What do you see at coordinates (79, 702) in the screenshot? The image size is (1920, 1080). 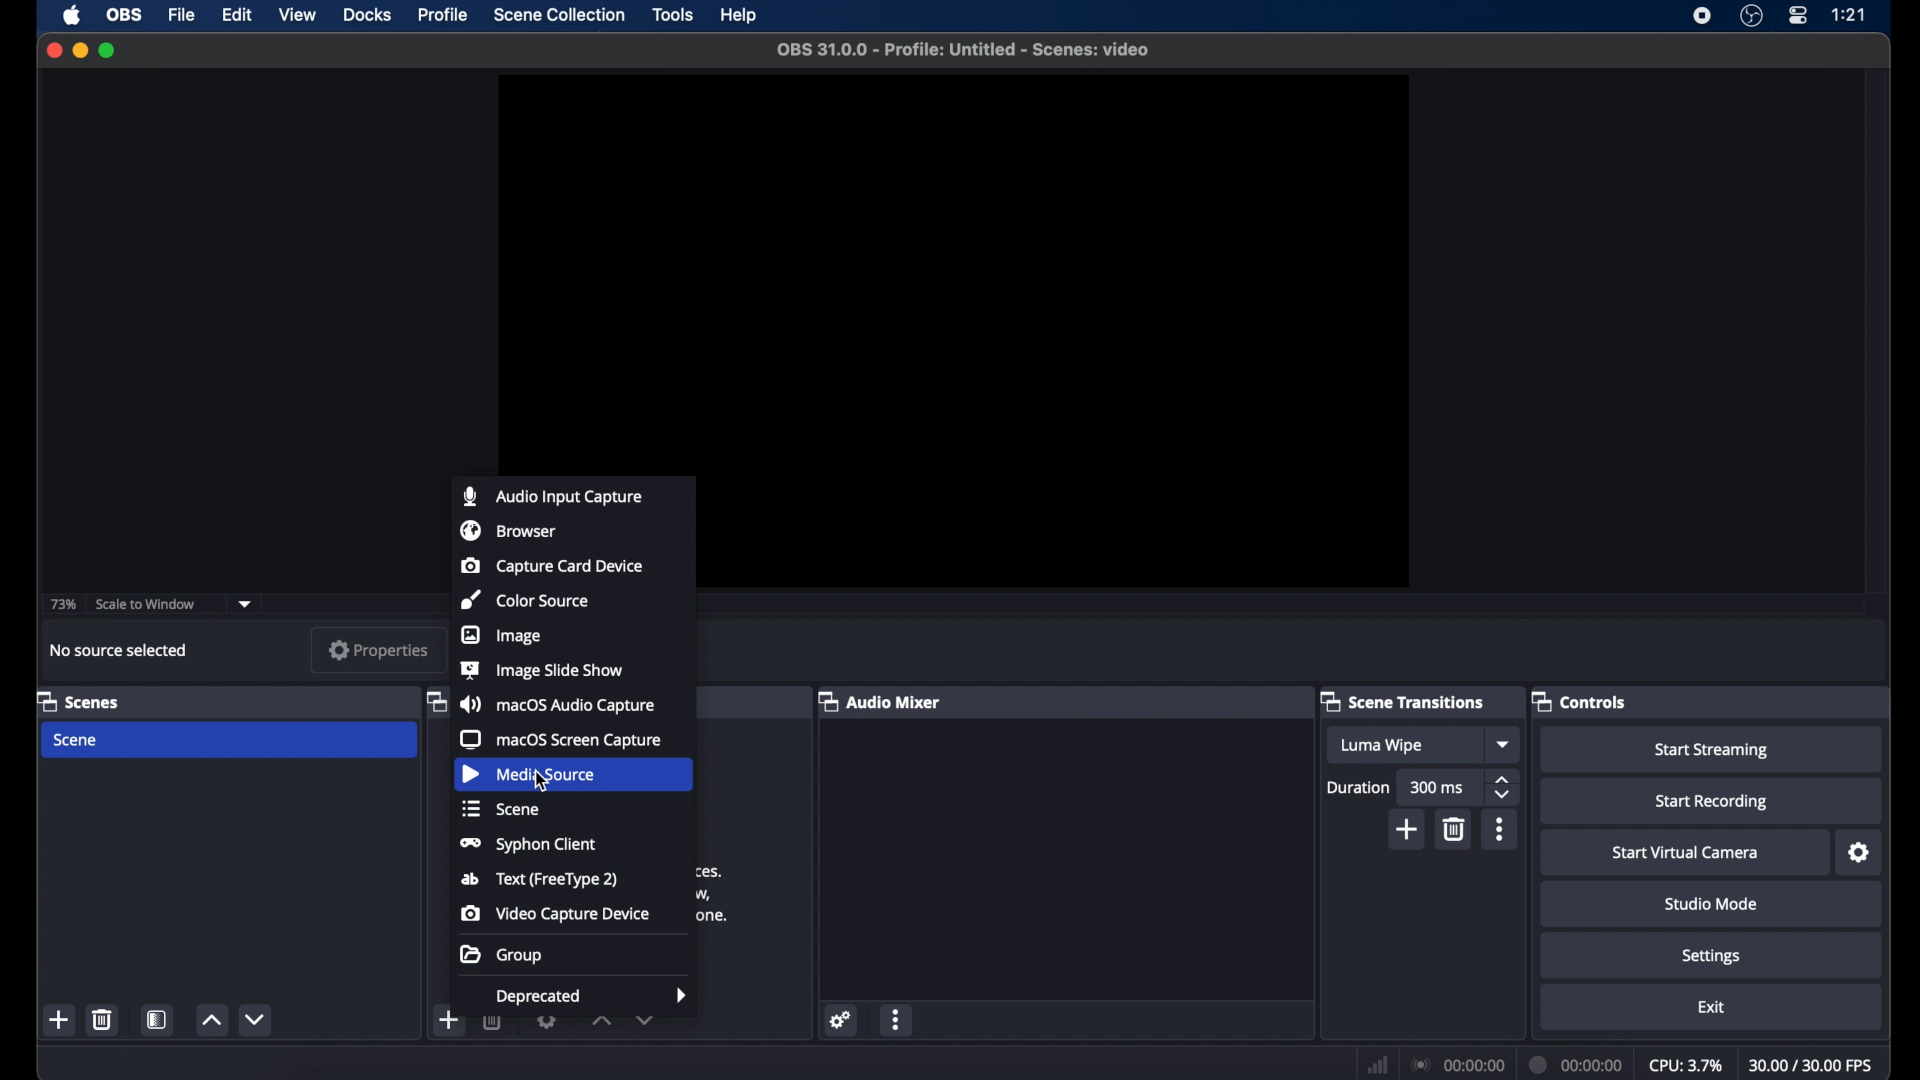 I see `scenes` at bounding box center [79, 702].